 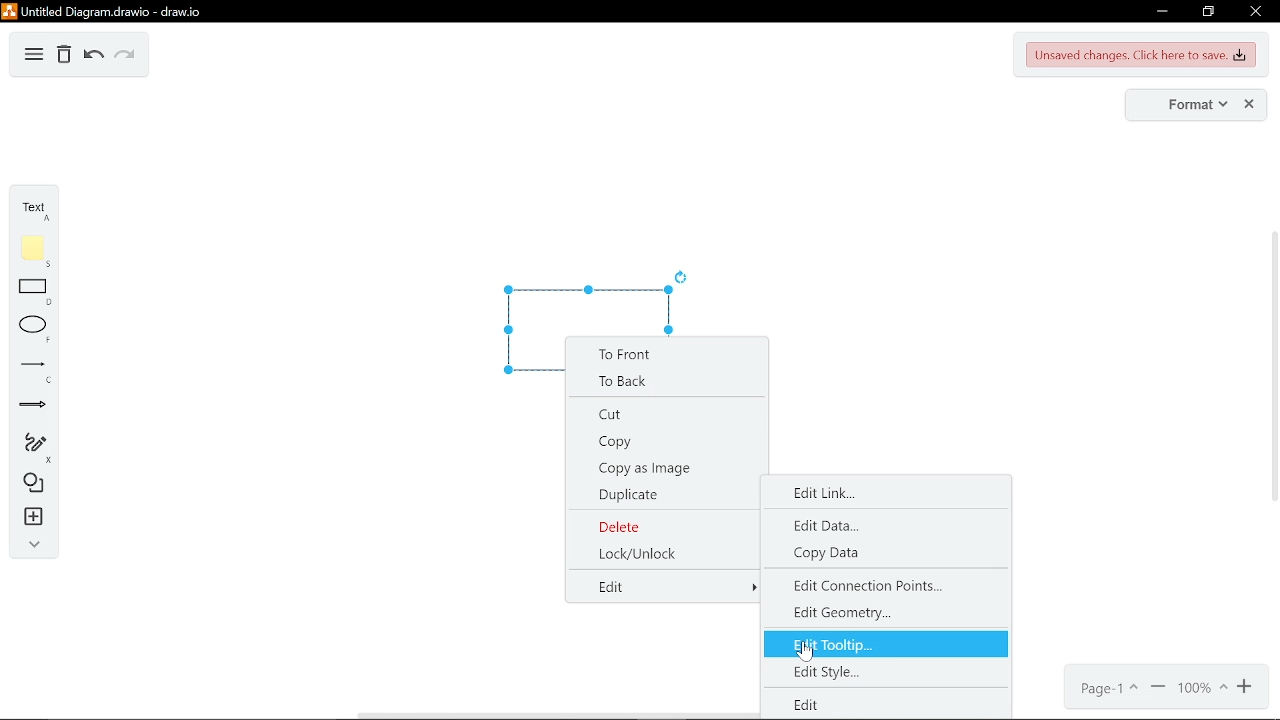 What do you see at coordinates (804, 655) in the screenshot?
I see `Cursor` at bounding box center [804, 655].